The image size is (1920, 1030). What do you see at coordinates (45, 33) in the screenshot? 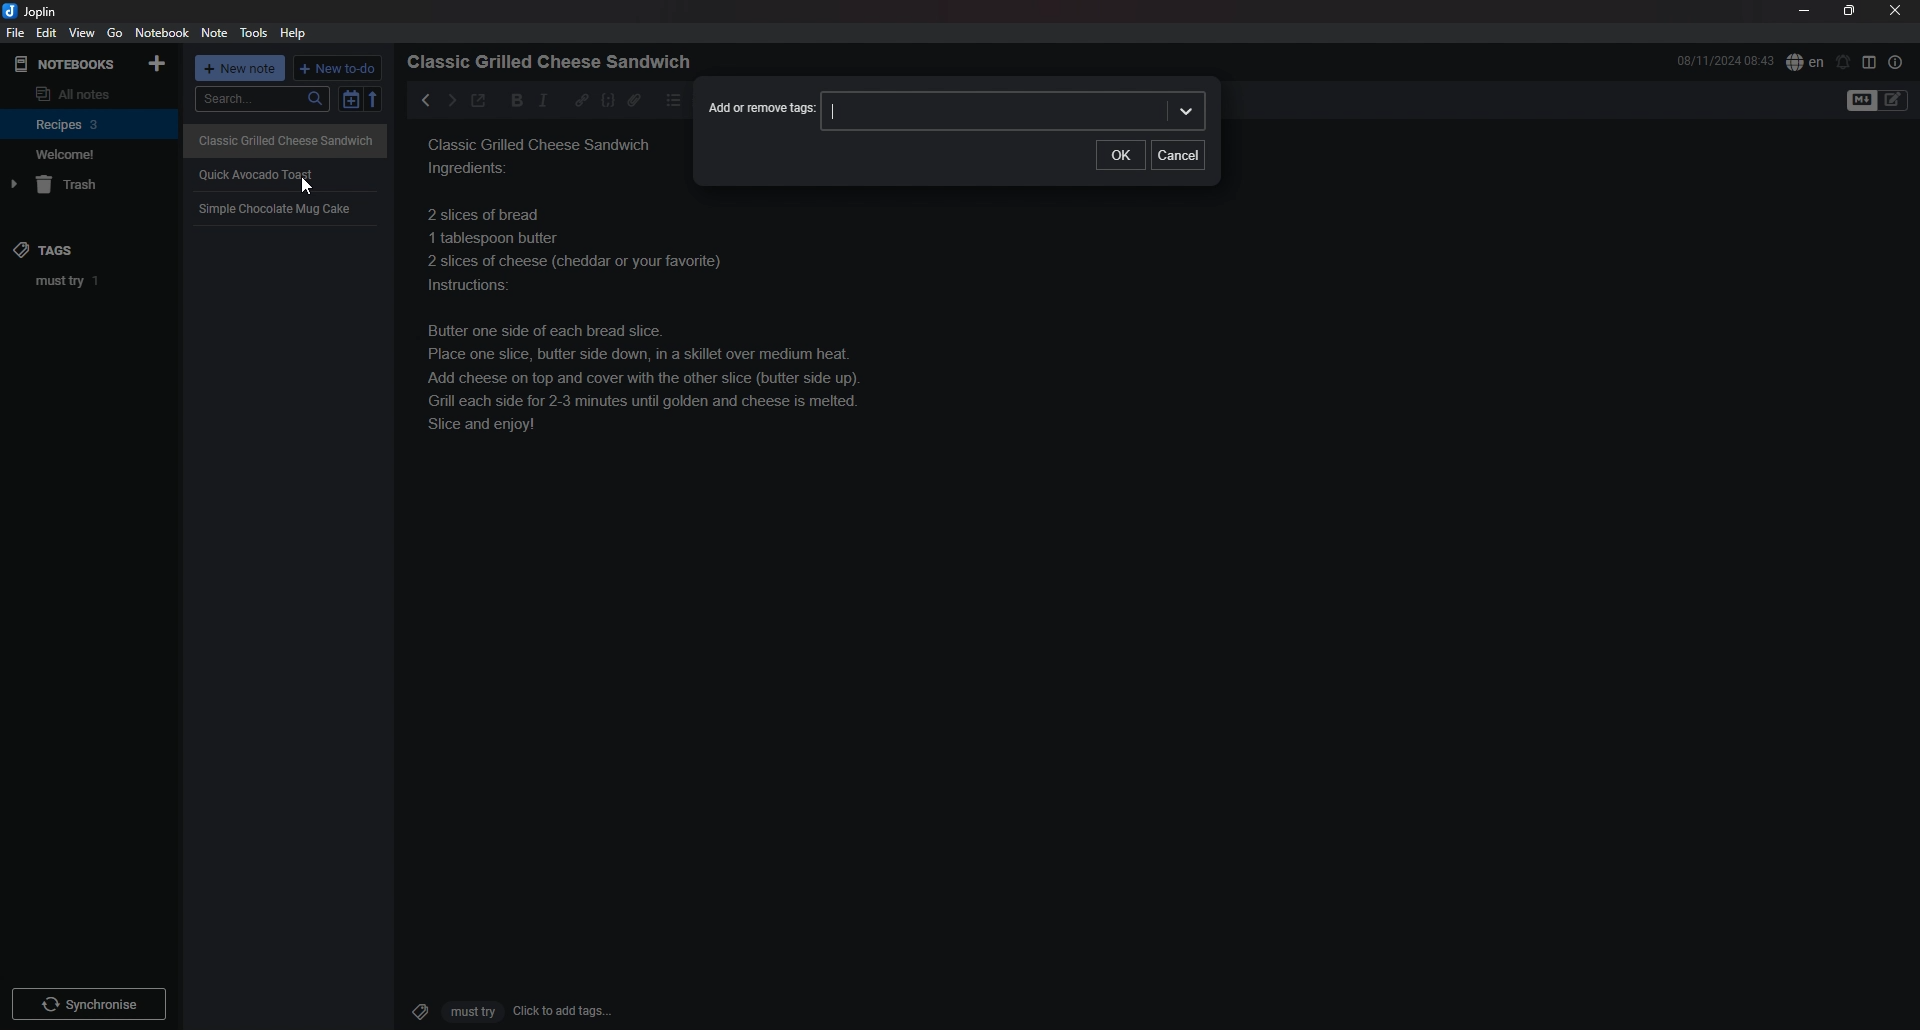
I see `edit` at bounding box center [45, 33].